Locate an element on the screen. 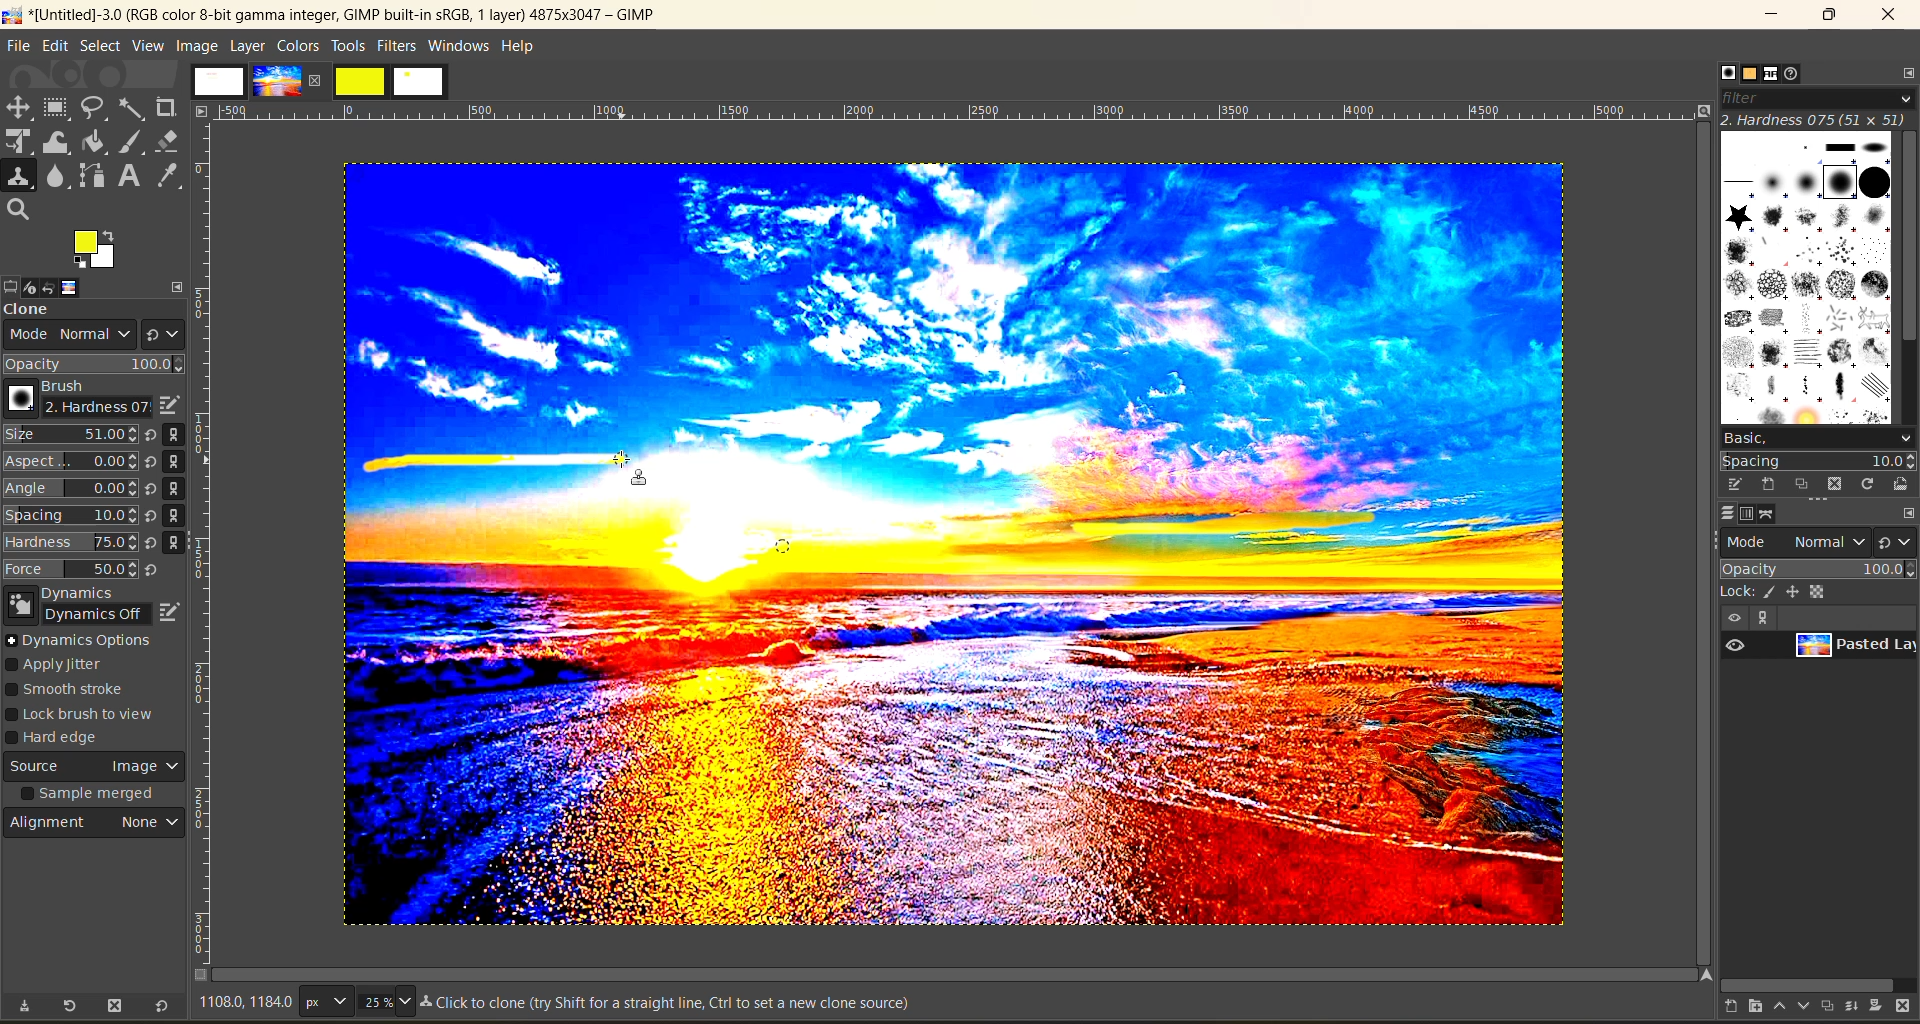 This screenshot has width=1920, height=1024. layers is located at coordinates (1721, 513).